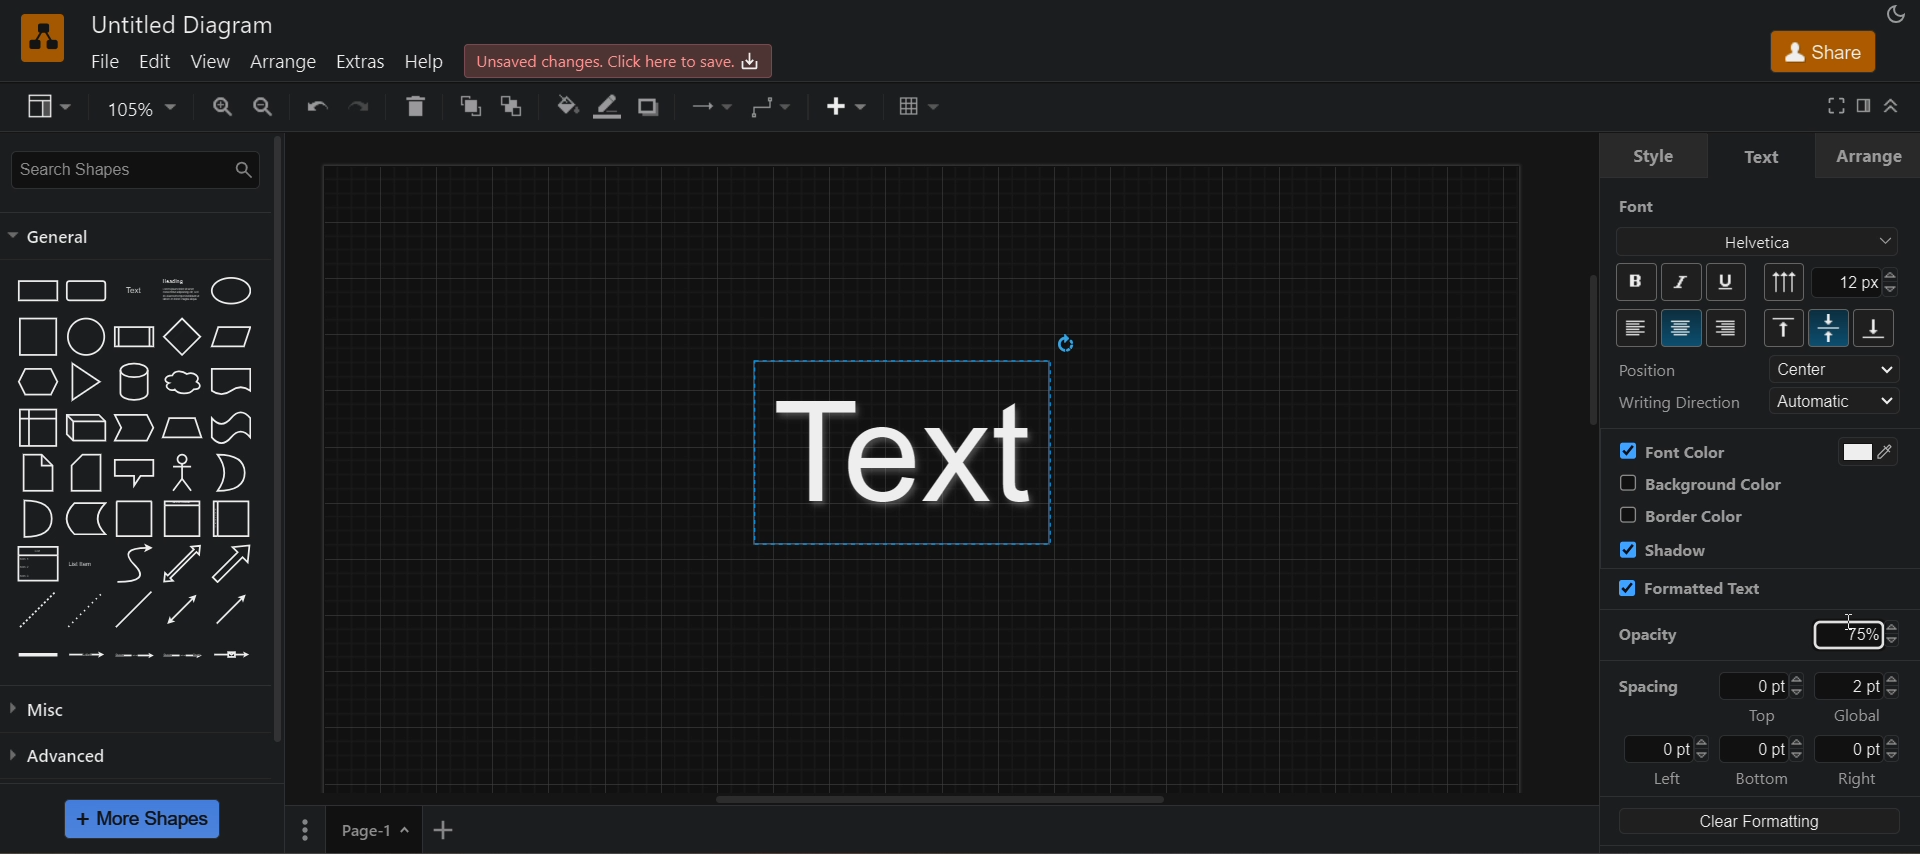  What do you see at coordinates (82, 564) in the screenshot?
I see `list item` at bounding box center [82, 564].